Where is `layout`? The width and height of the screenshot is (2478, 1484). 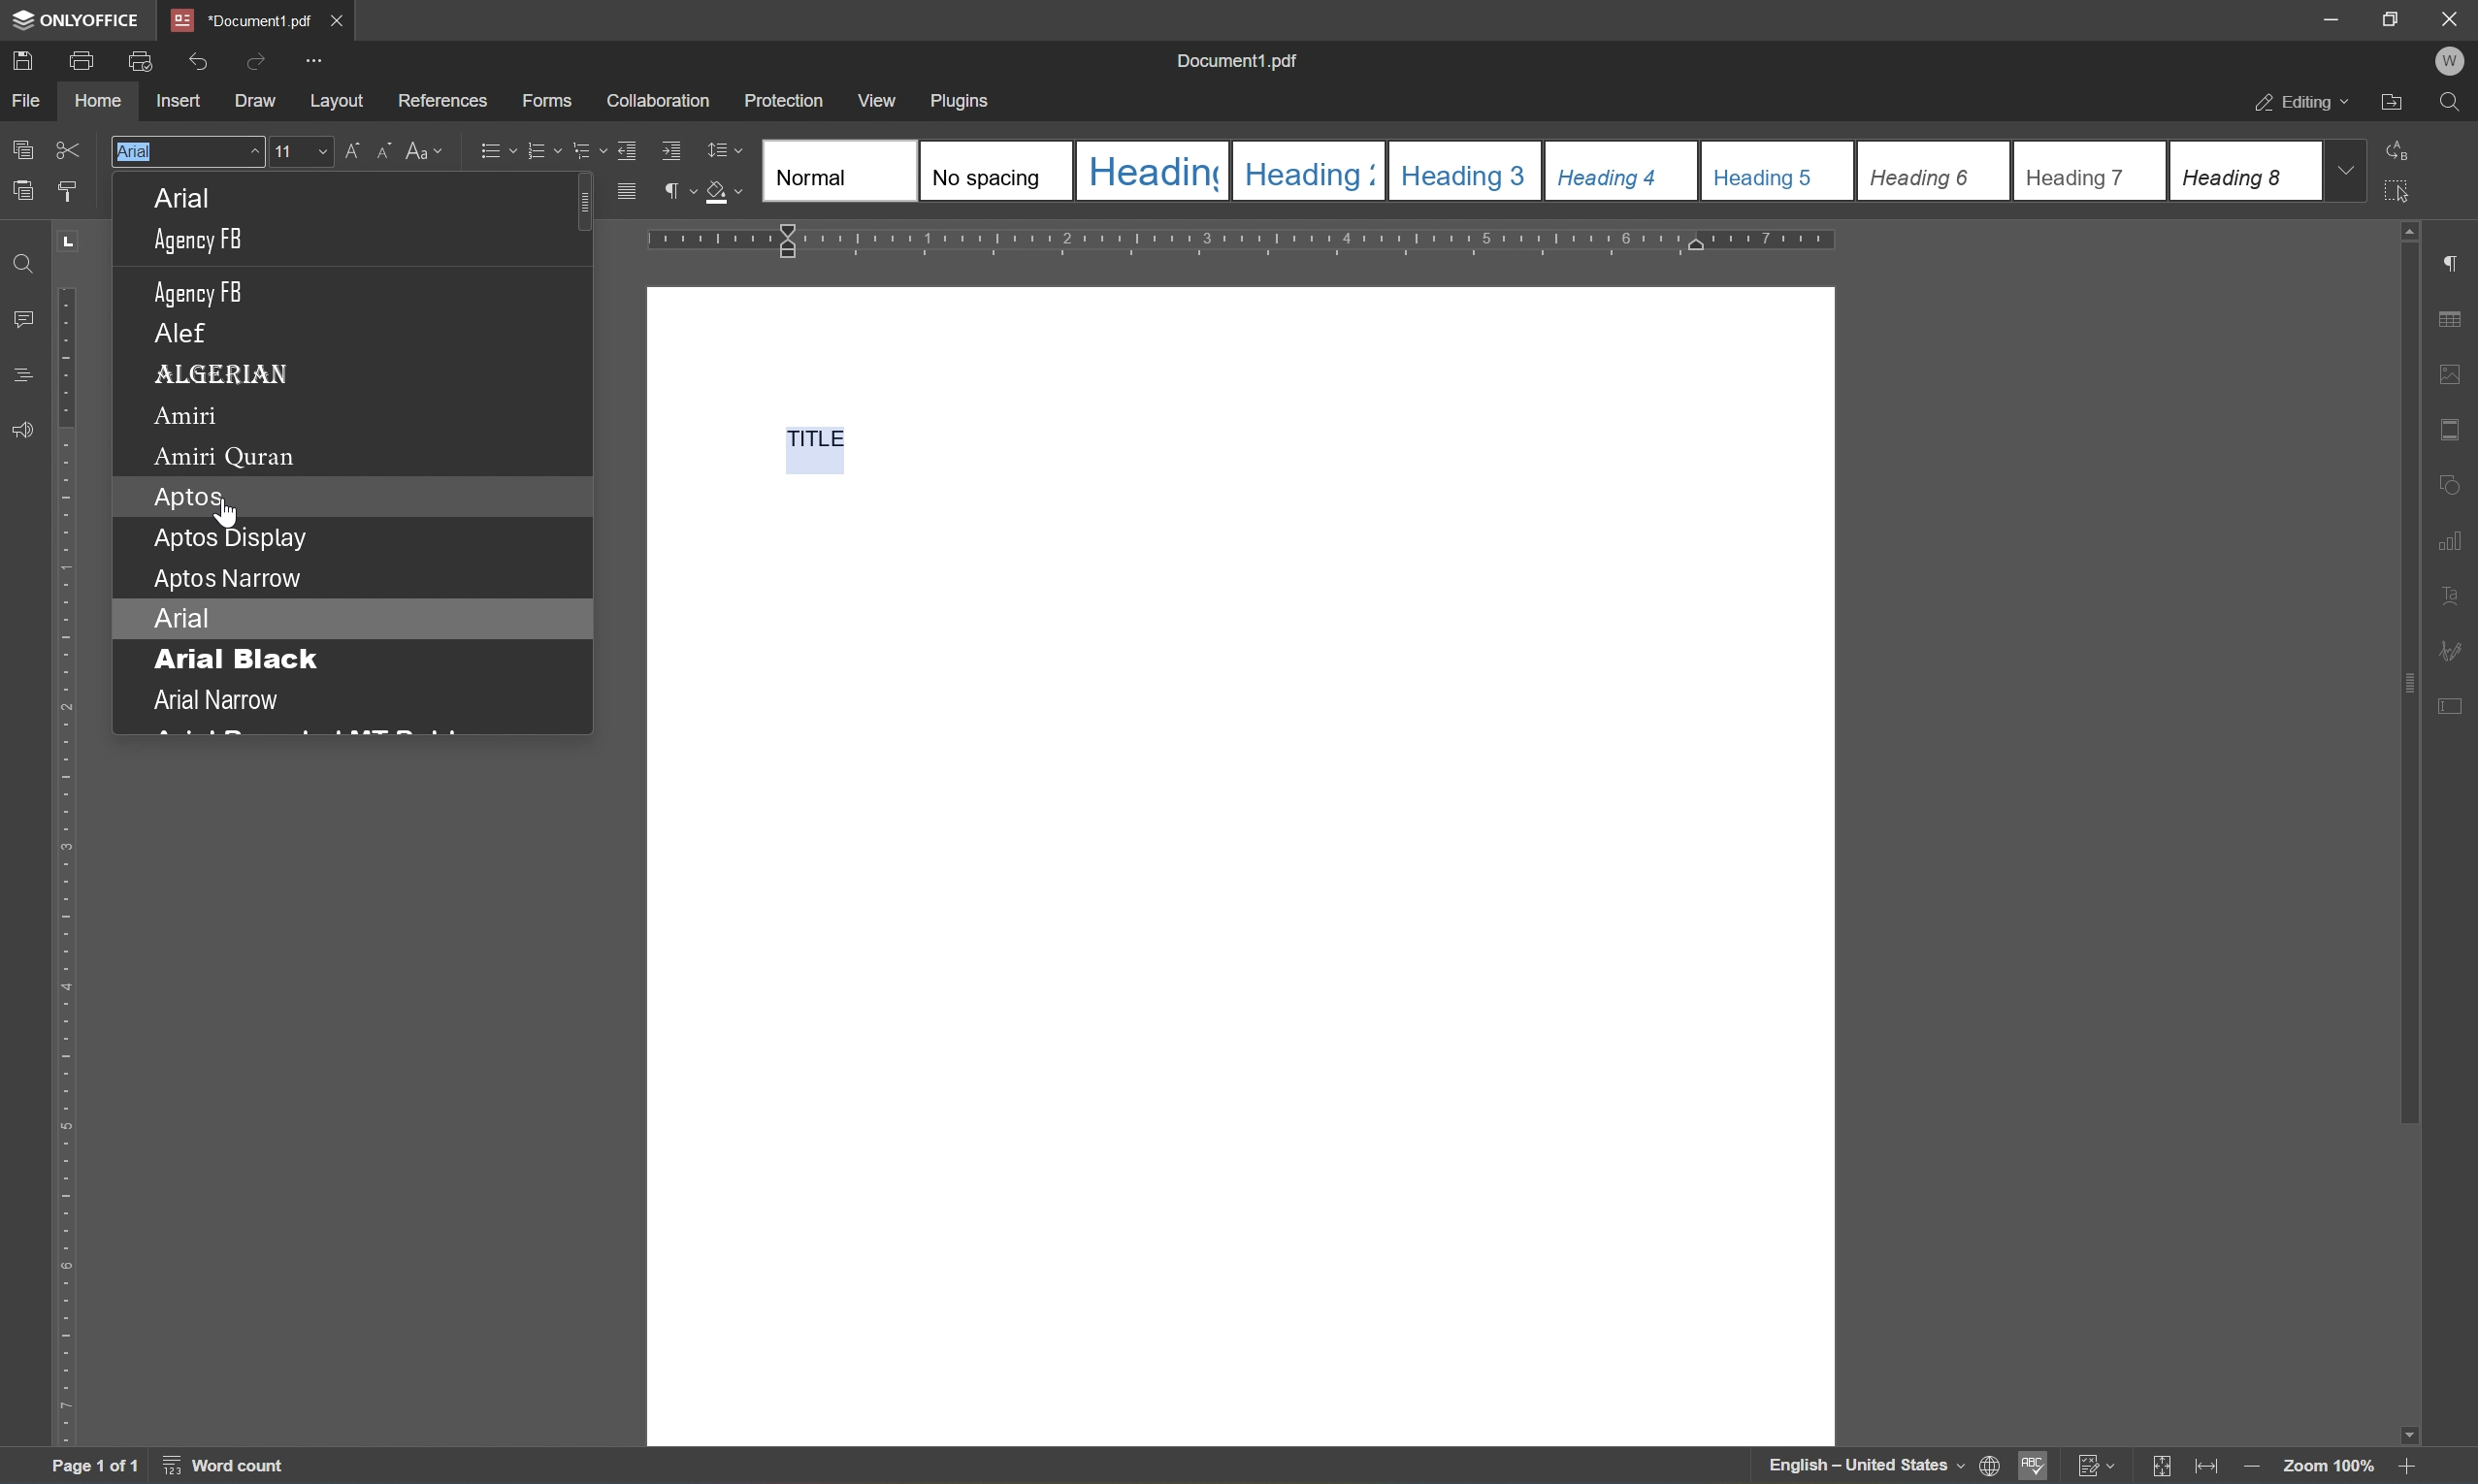
layout is located at coordinates (335, 105).